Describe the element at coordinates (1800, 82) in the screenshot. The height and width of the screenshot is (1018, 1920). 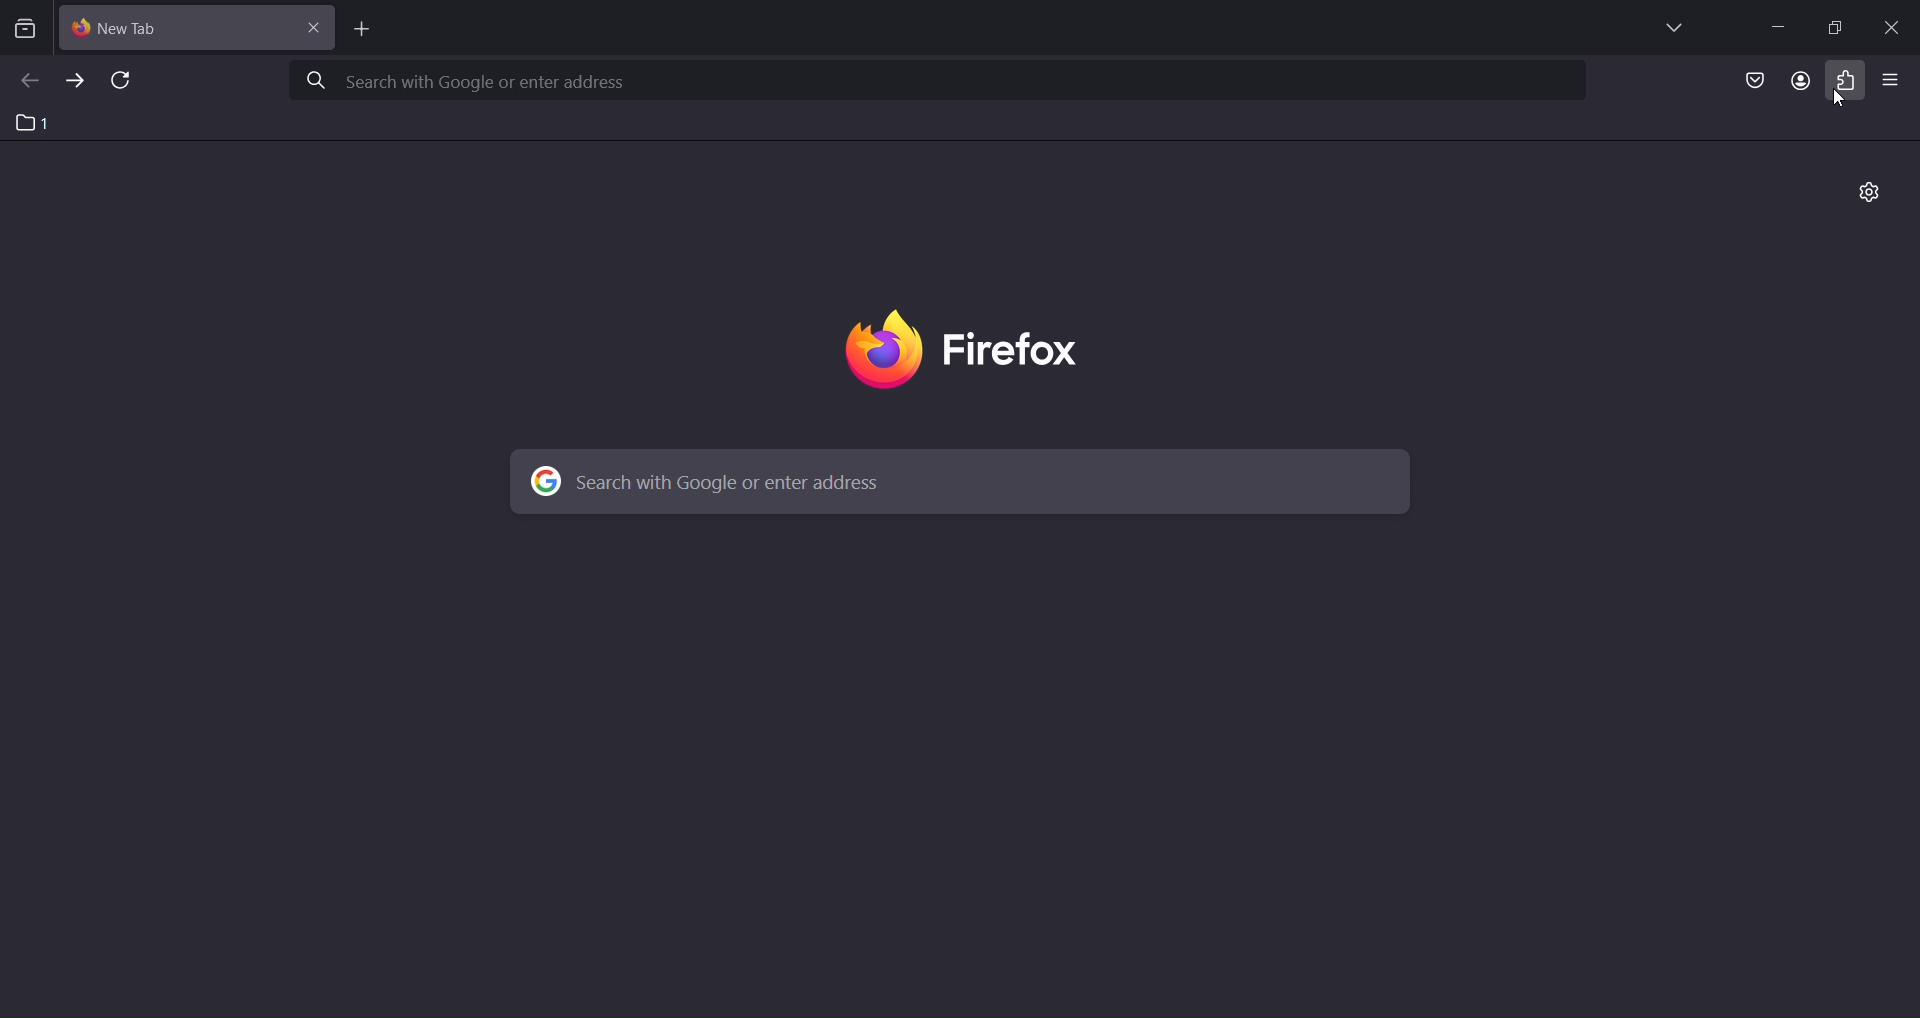
I see `account` at that location.